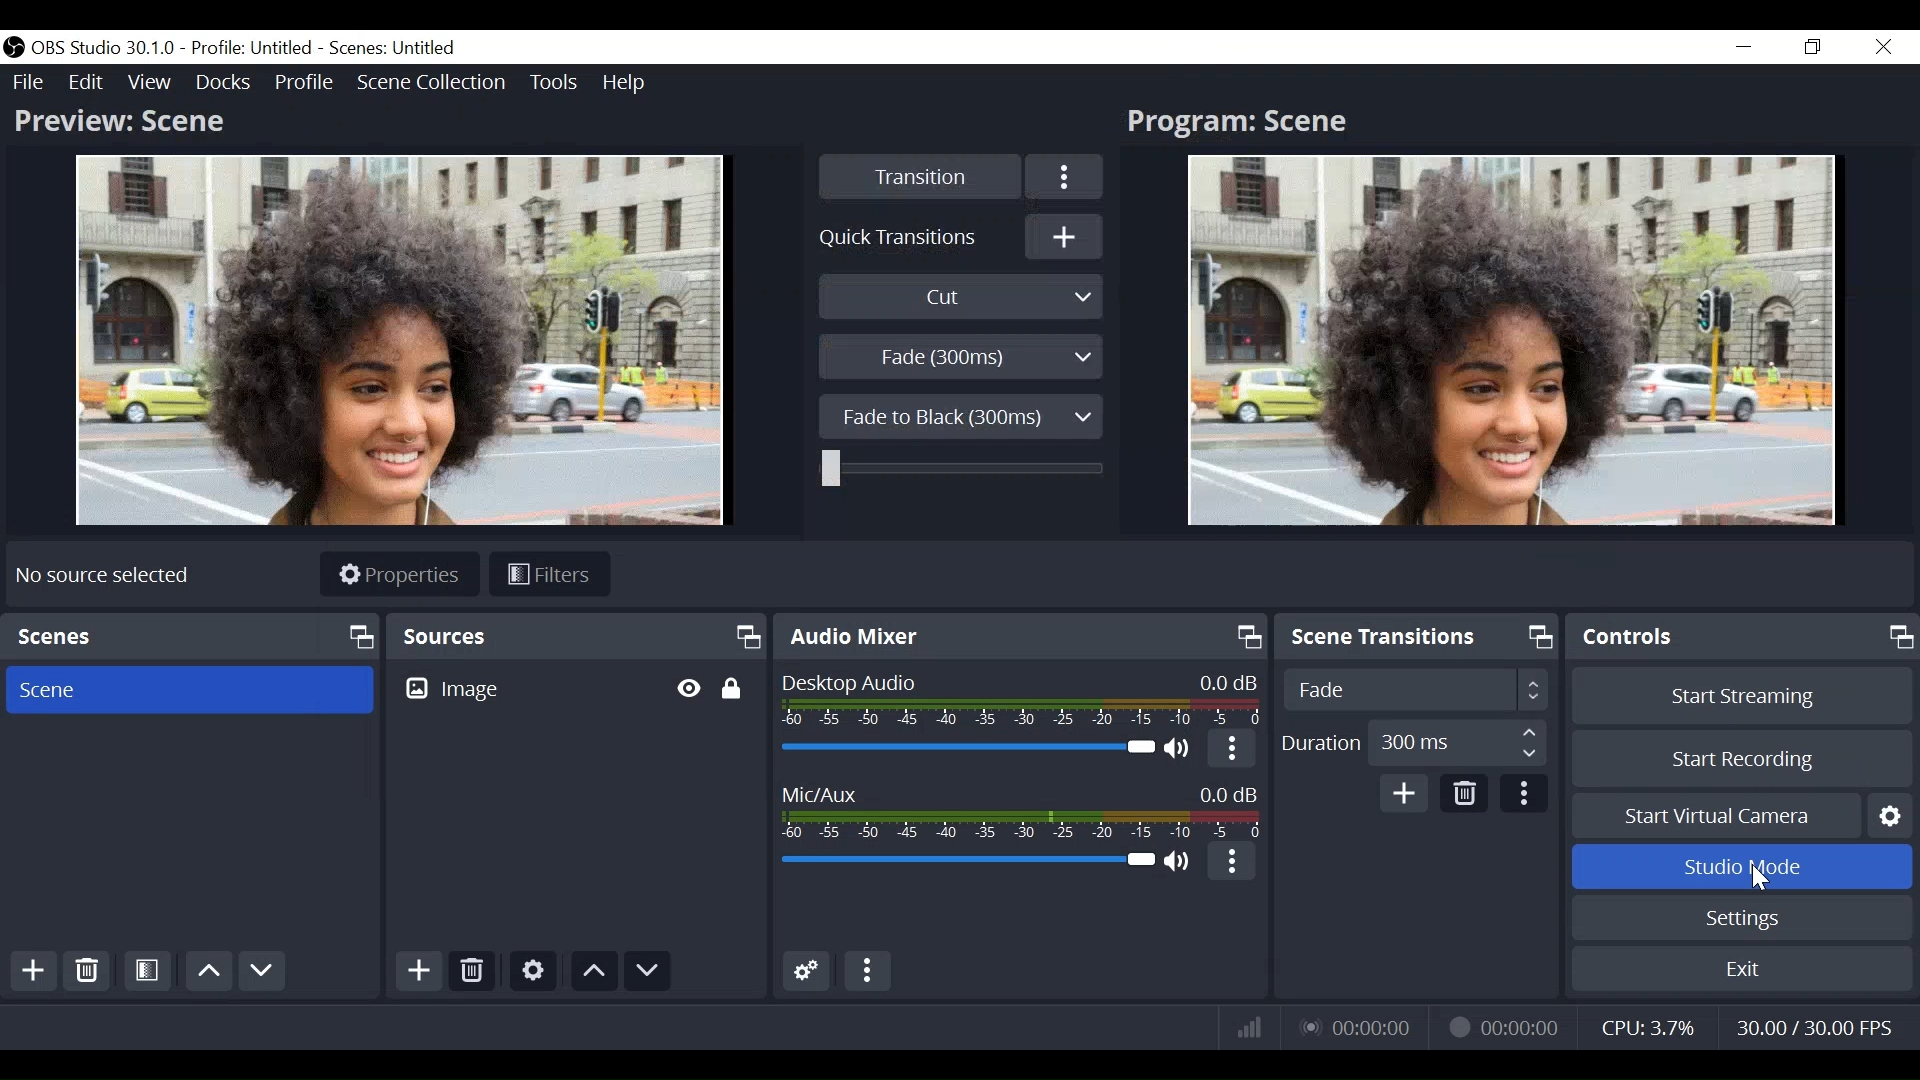 The width and height of the screenshot is (1920, 1080). What do you see at coordinates (1813, 47) in the screenshot?
I see `Restore` at bounding box center [1813, 47].